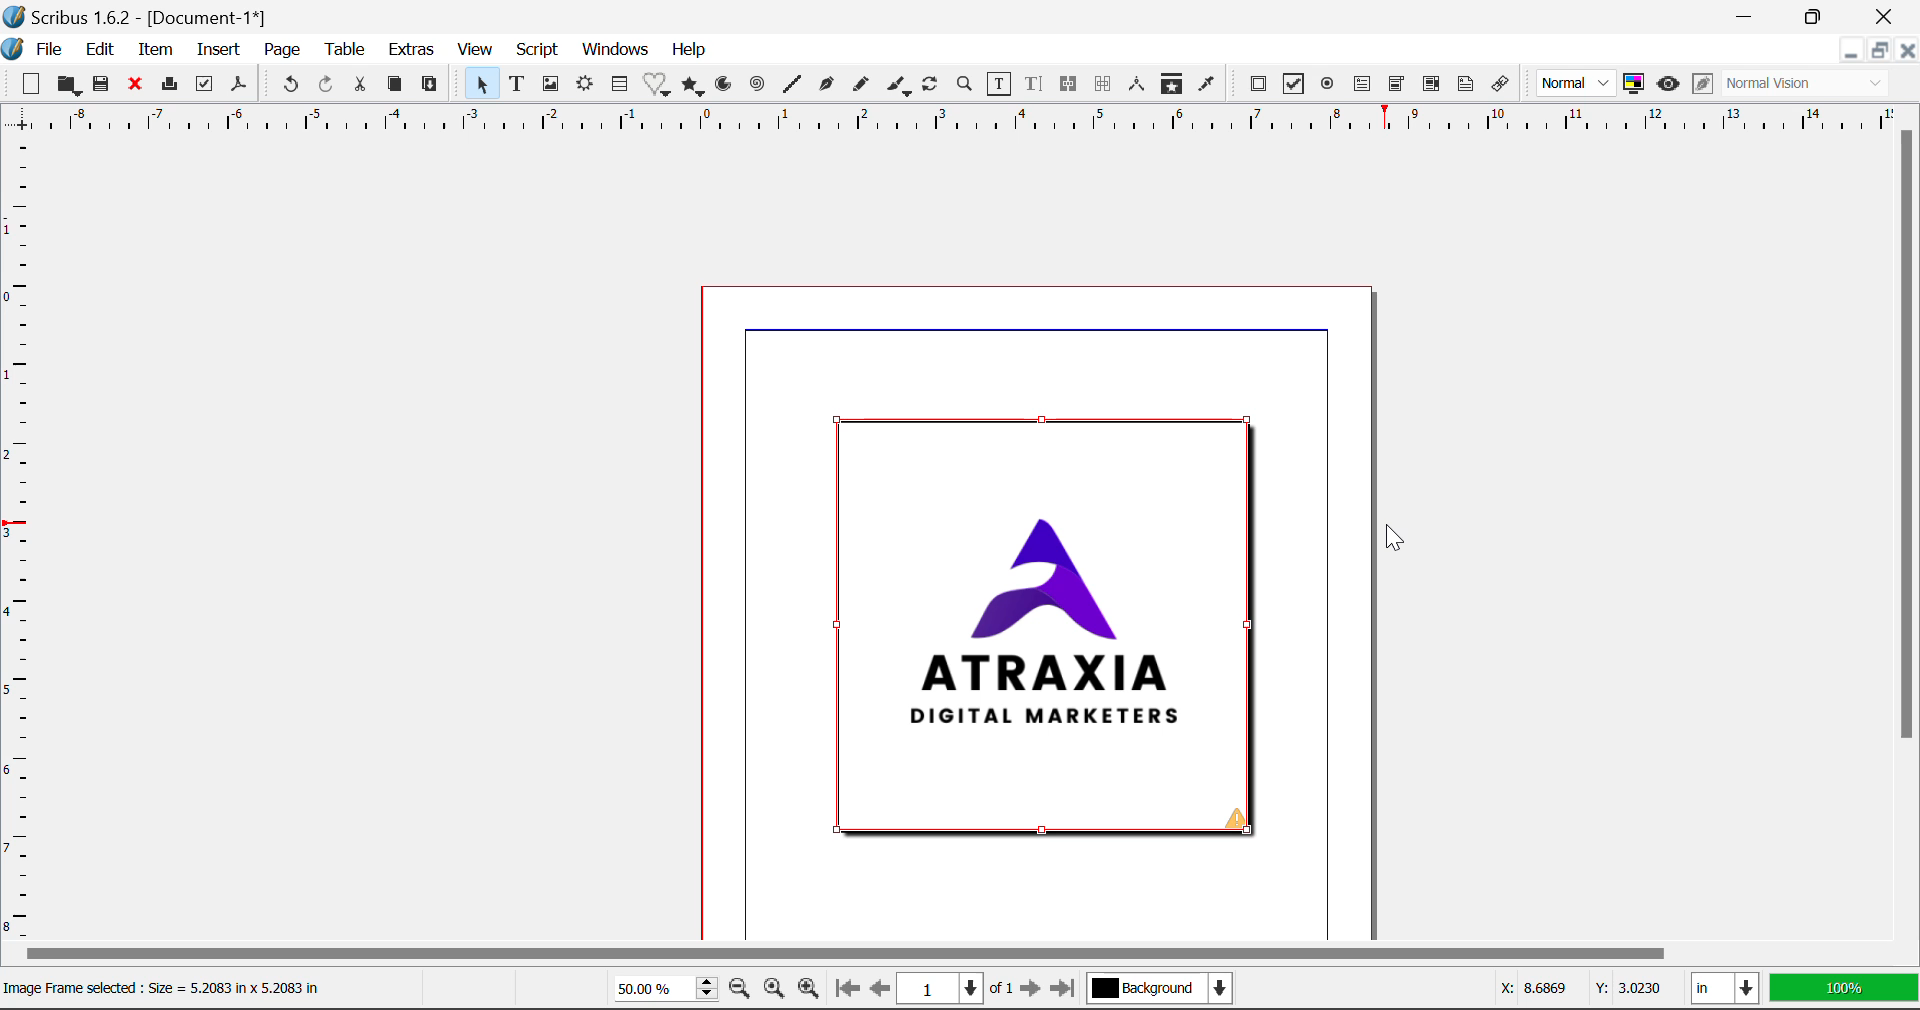 The width and height of the screenshot is (1920, 1010). I want to click on Background, so click(1164, 990).